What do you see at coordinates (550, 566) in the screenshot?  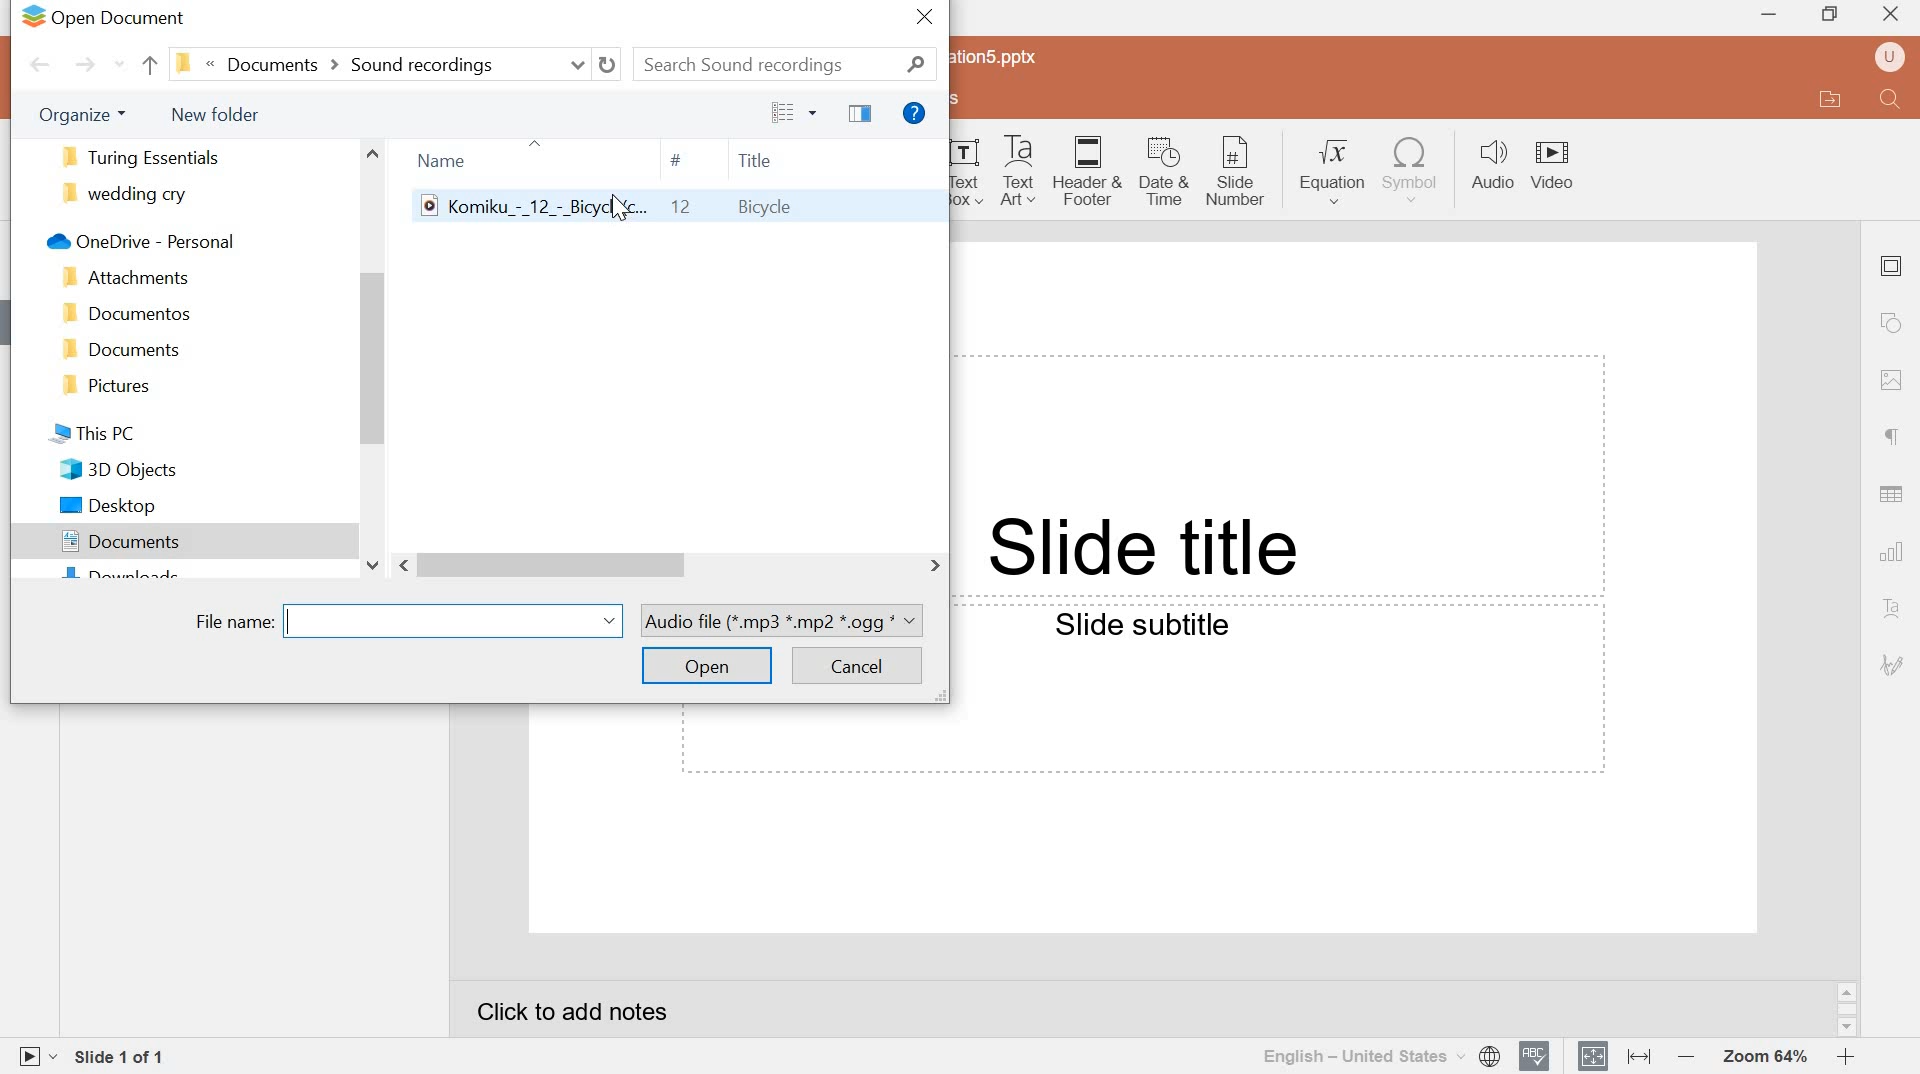 I see `scroll bar` at bounding box center [550, 566].